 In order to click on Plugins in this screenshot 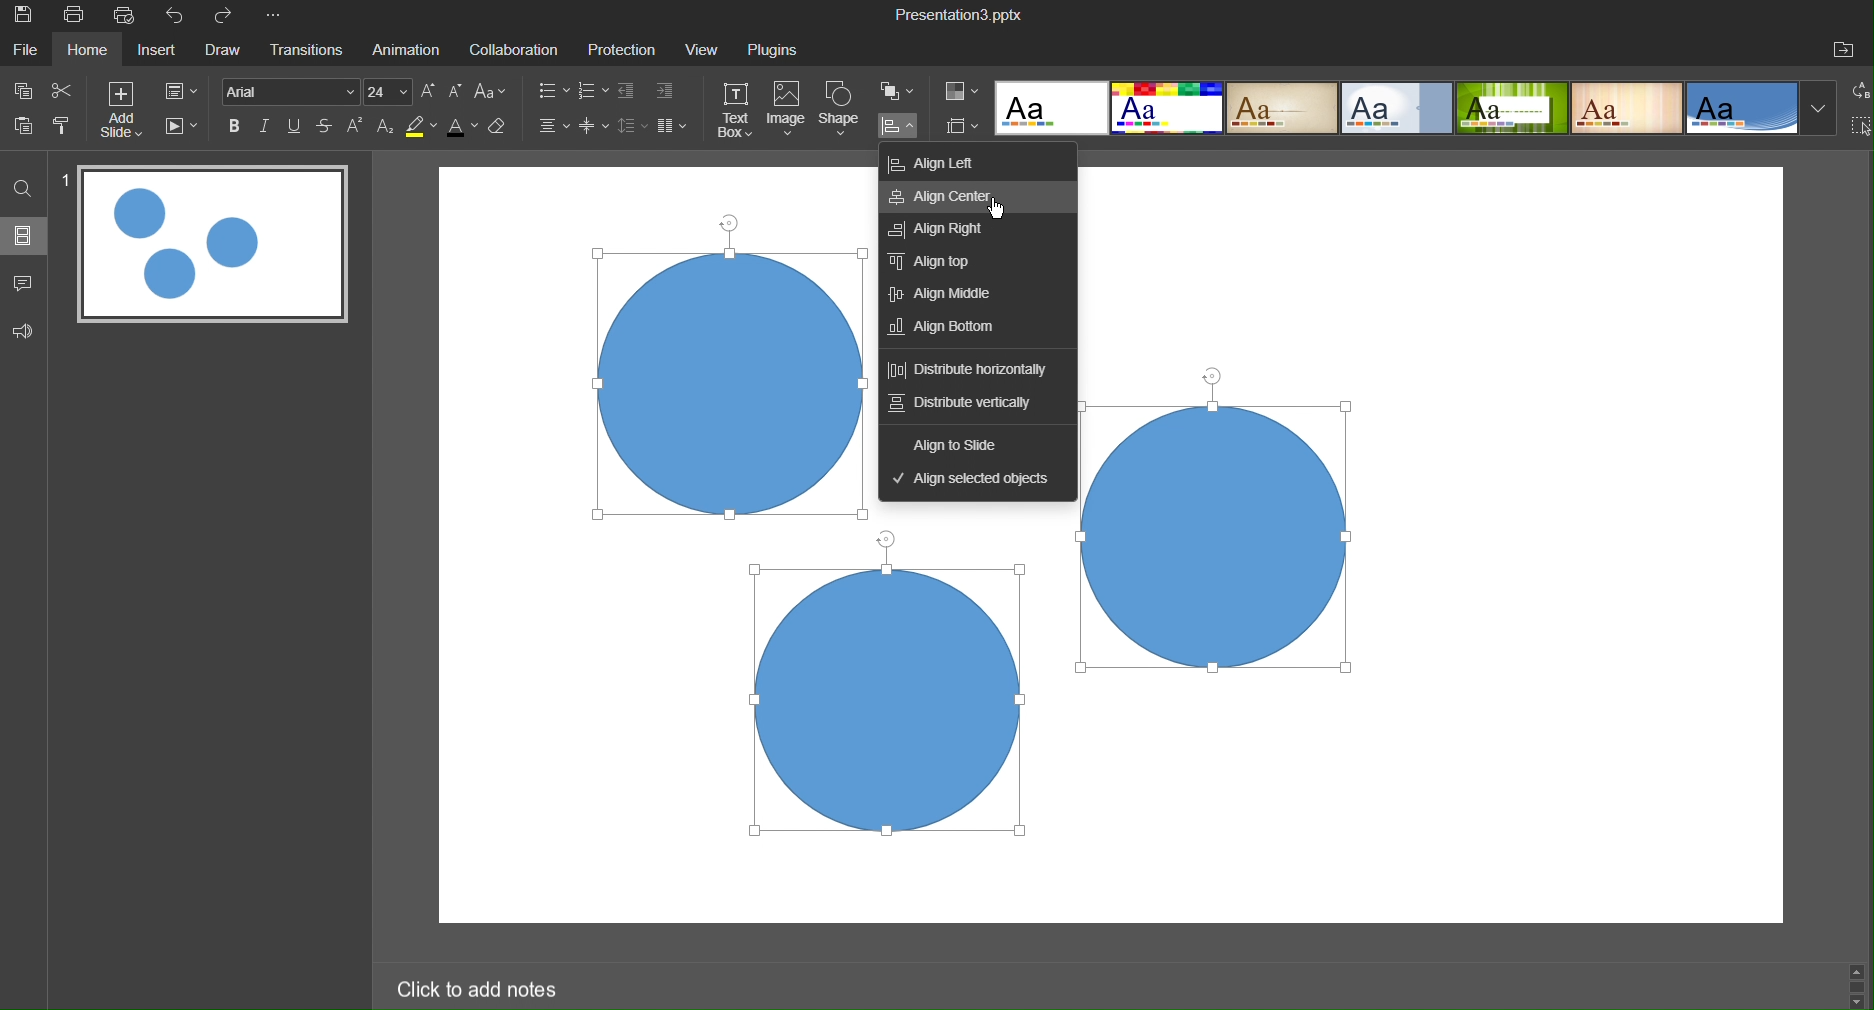, I will do `click(781, 49)`.